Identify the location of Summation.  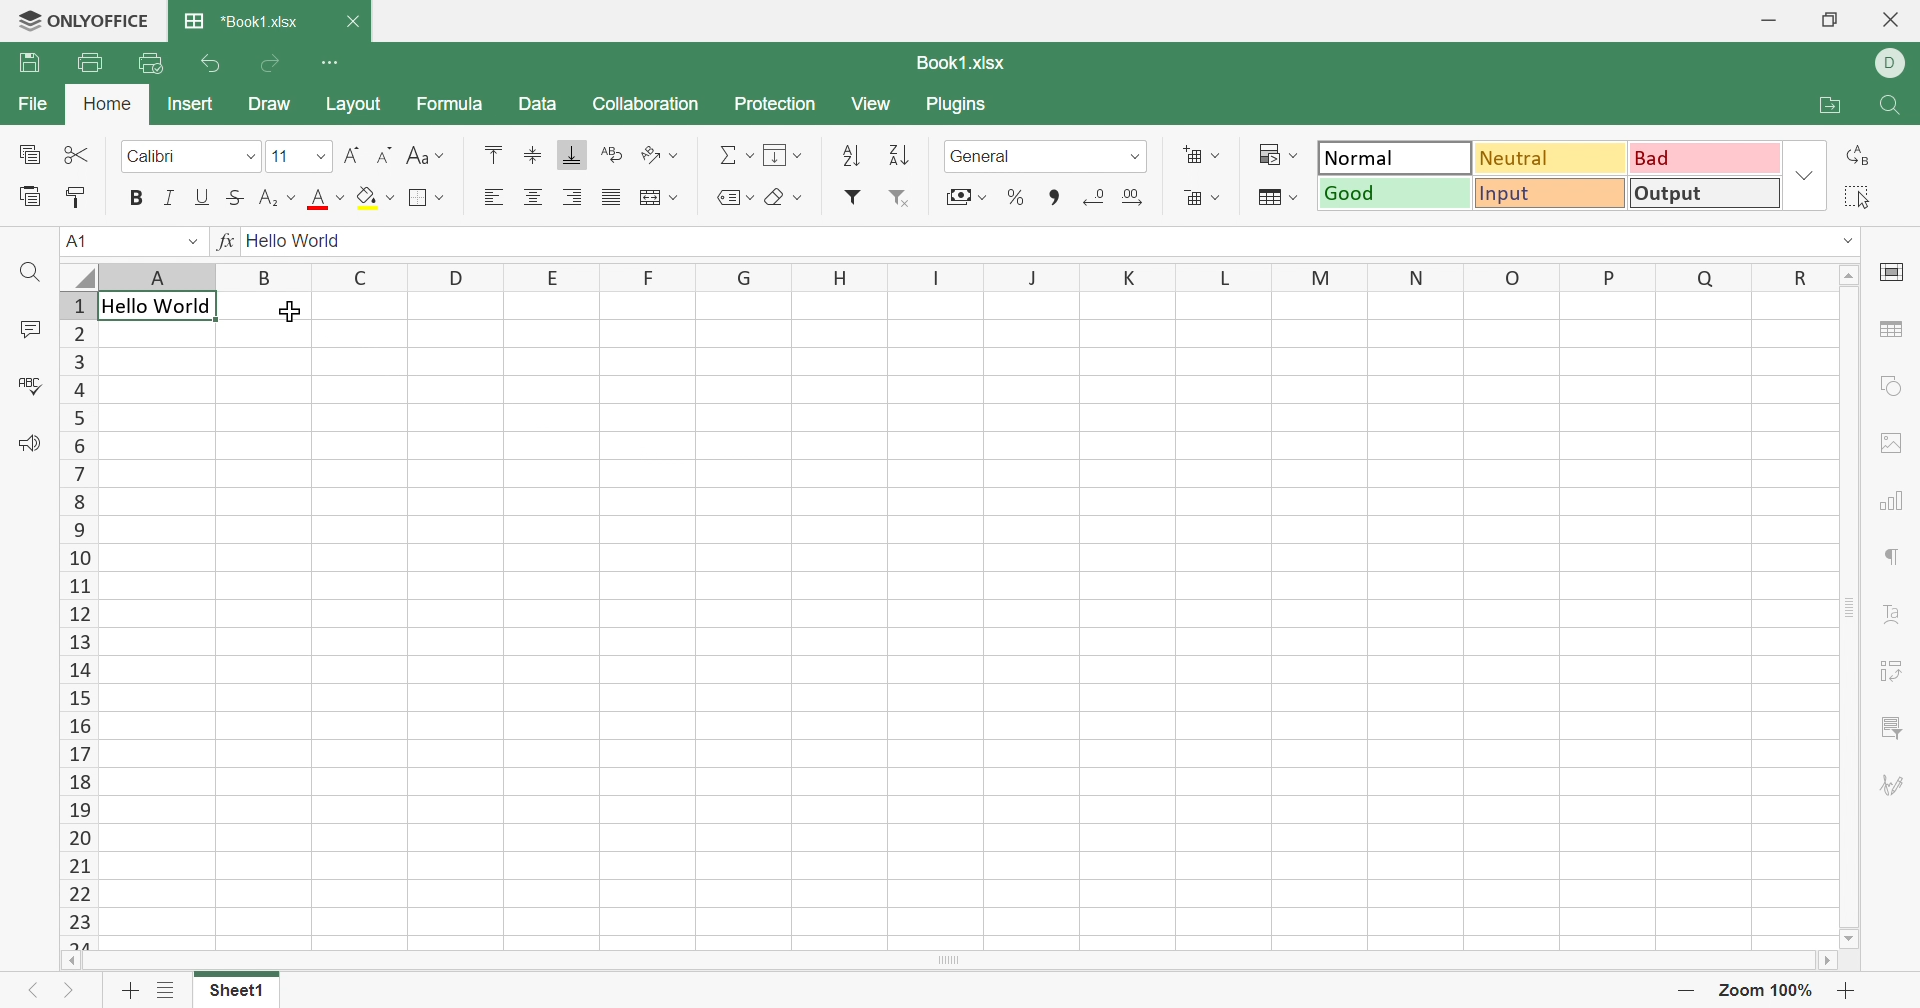
(737, 157).